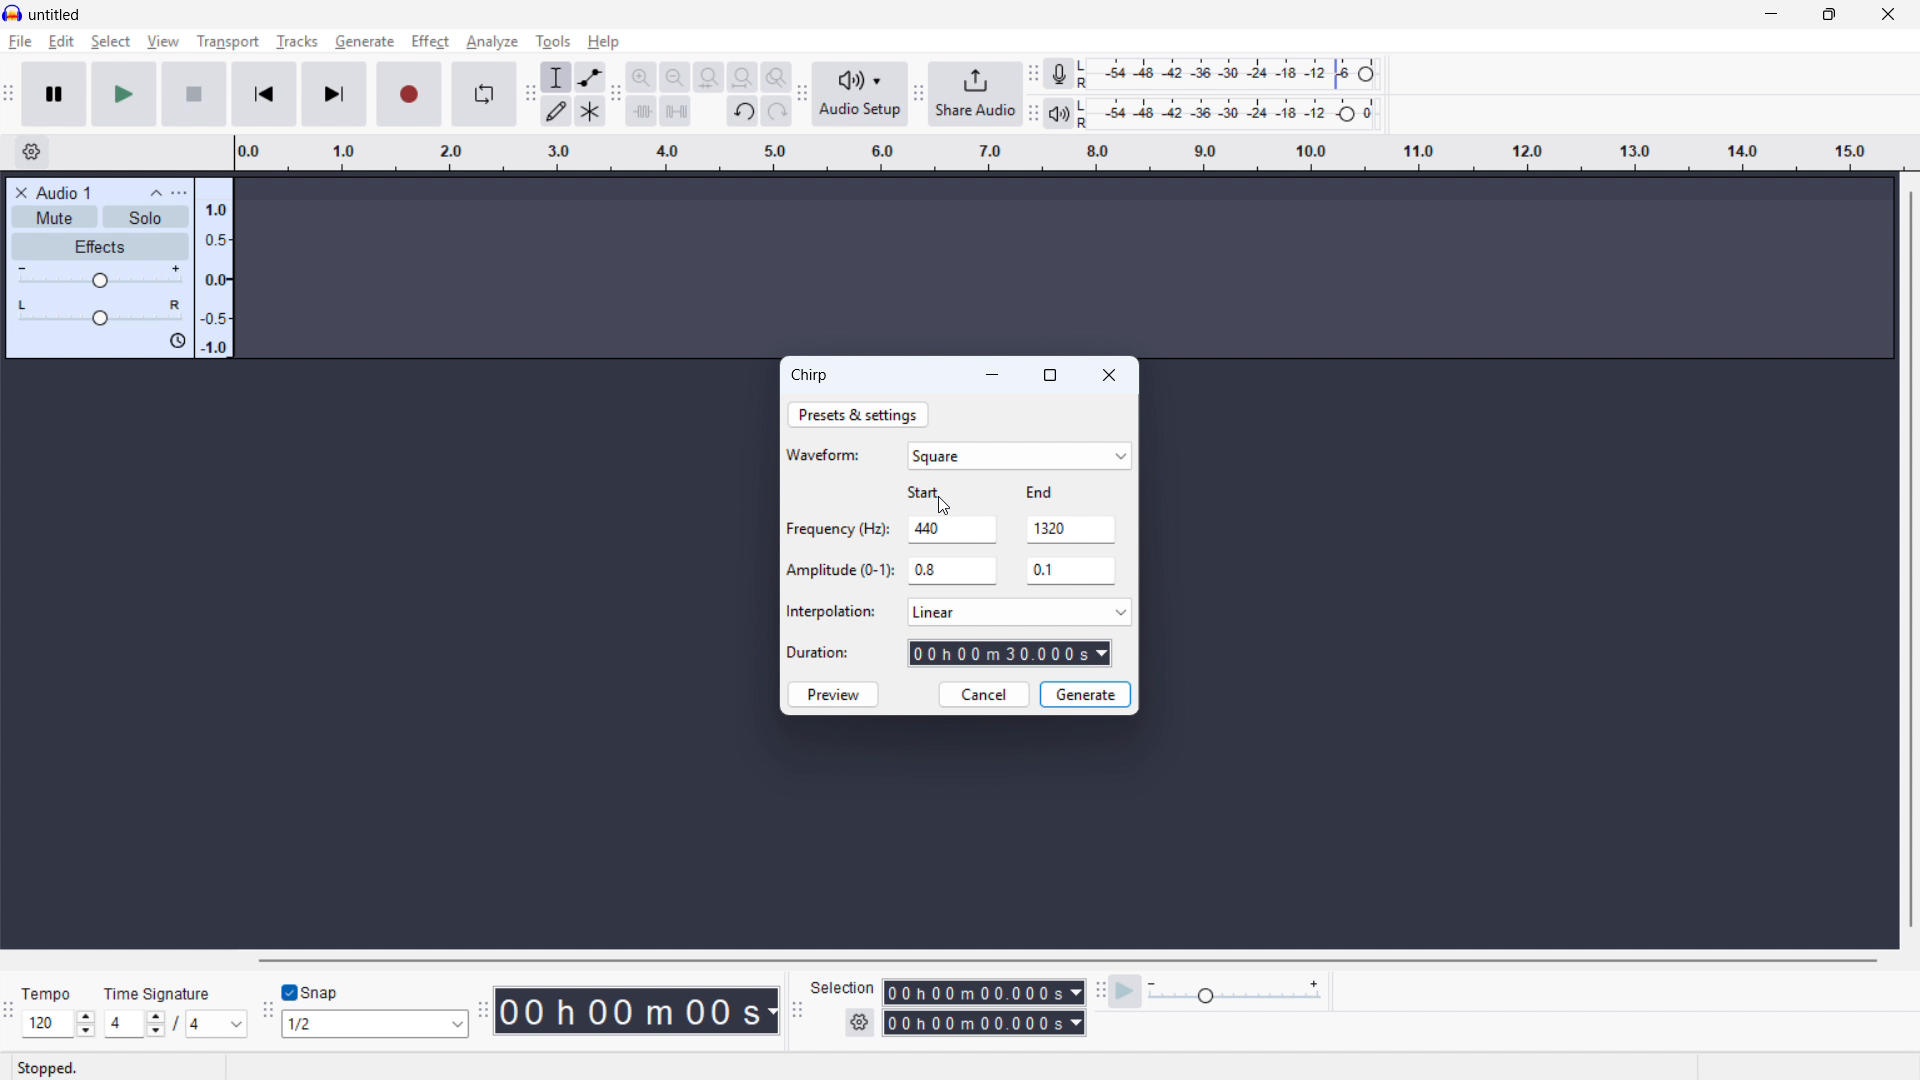  Describe the element at coordinates (641, 76) in the screenshot. I see `Zoom in ` at that location.